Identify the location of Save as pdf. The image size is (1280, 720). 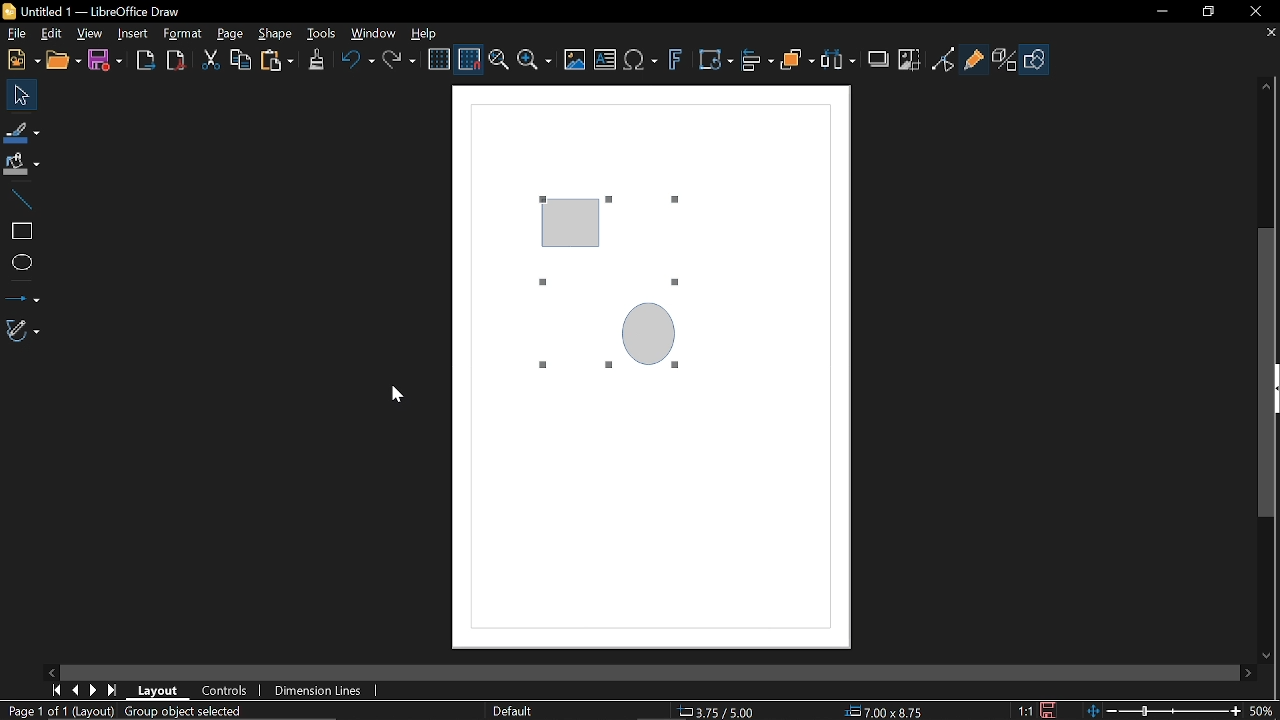
(175, 60).